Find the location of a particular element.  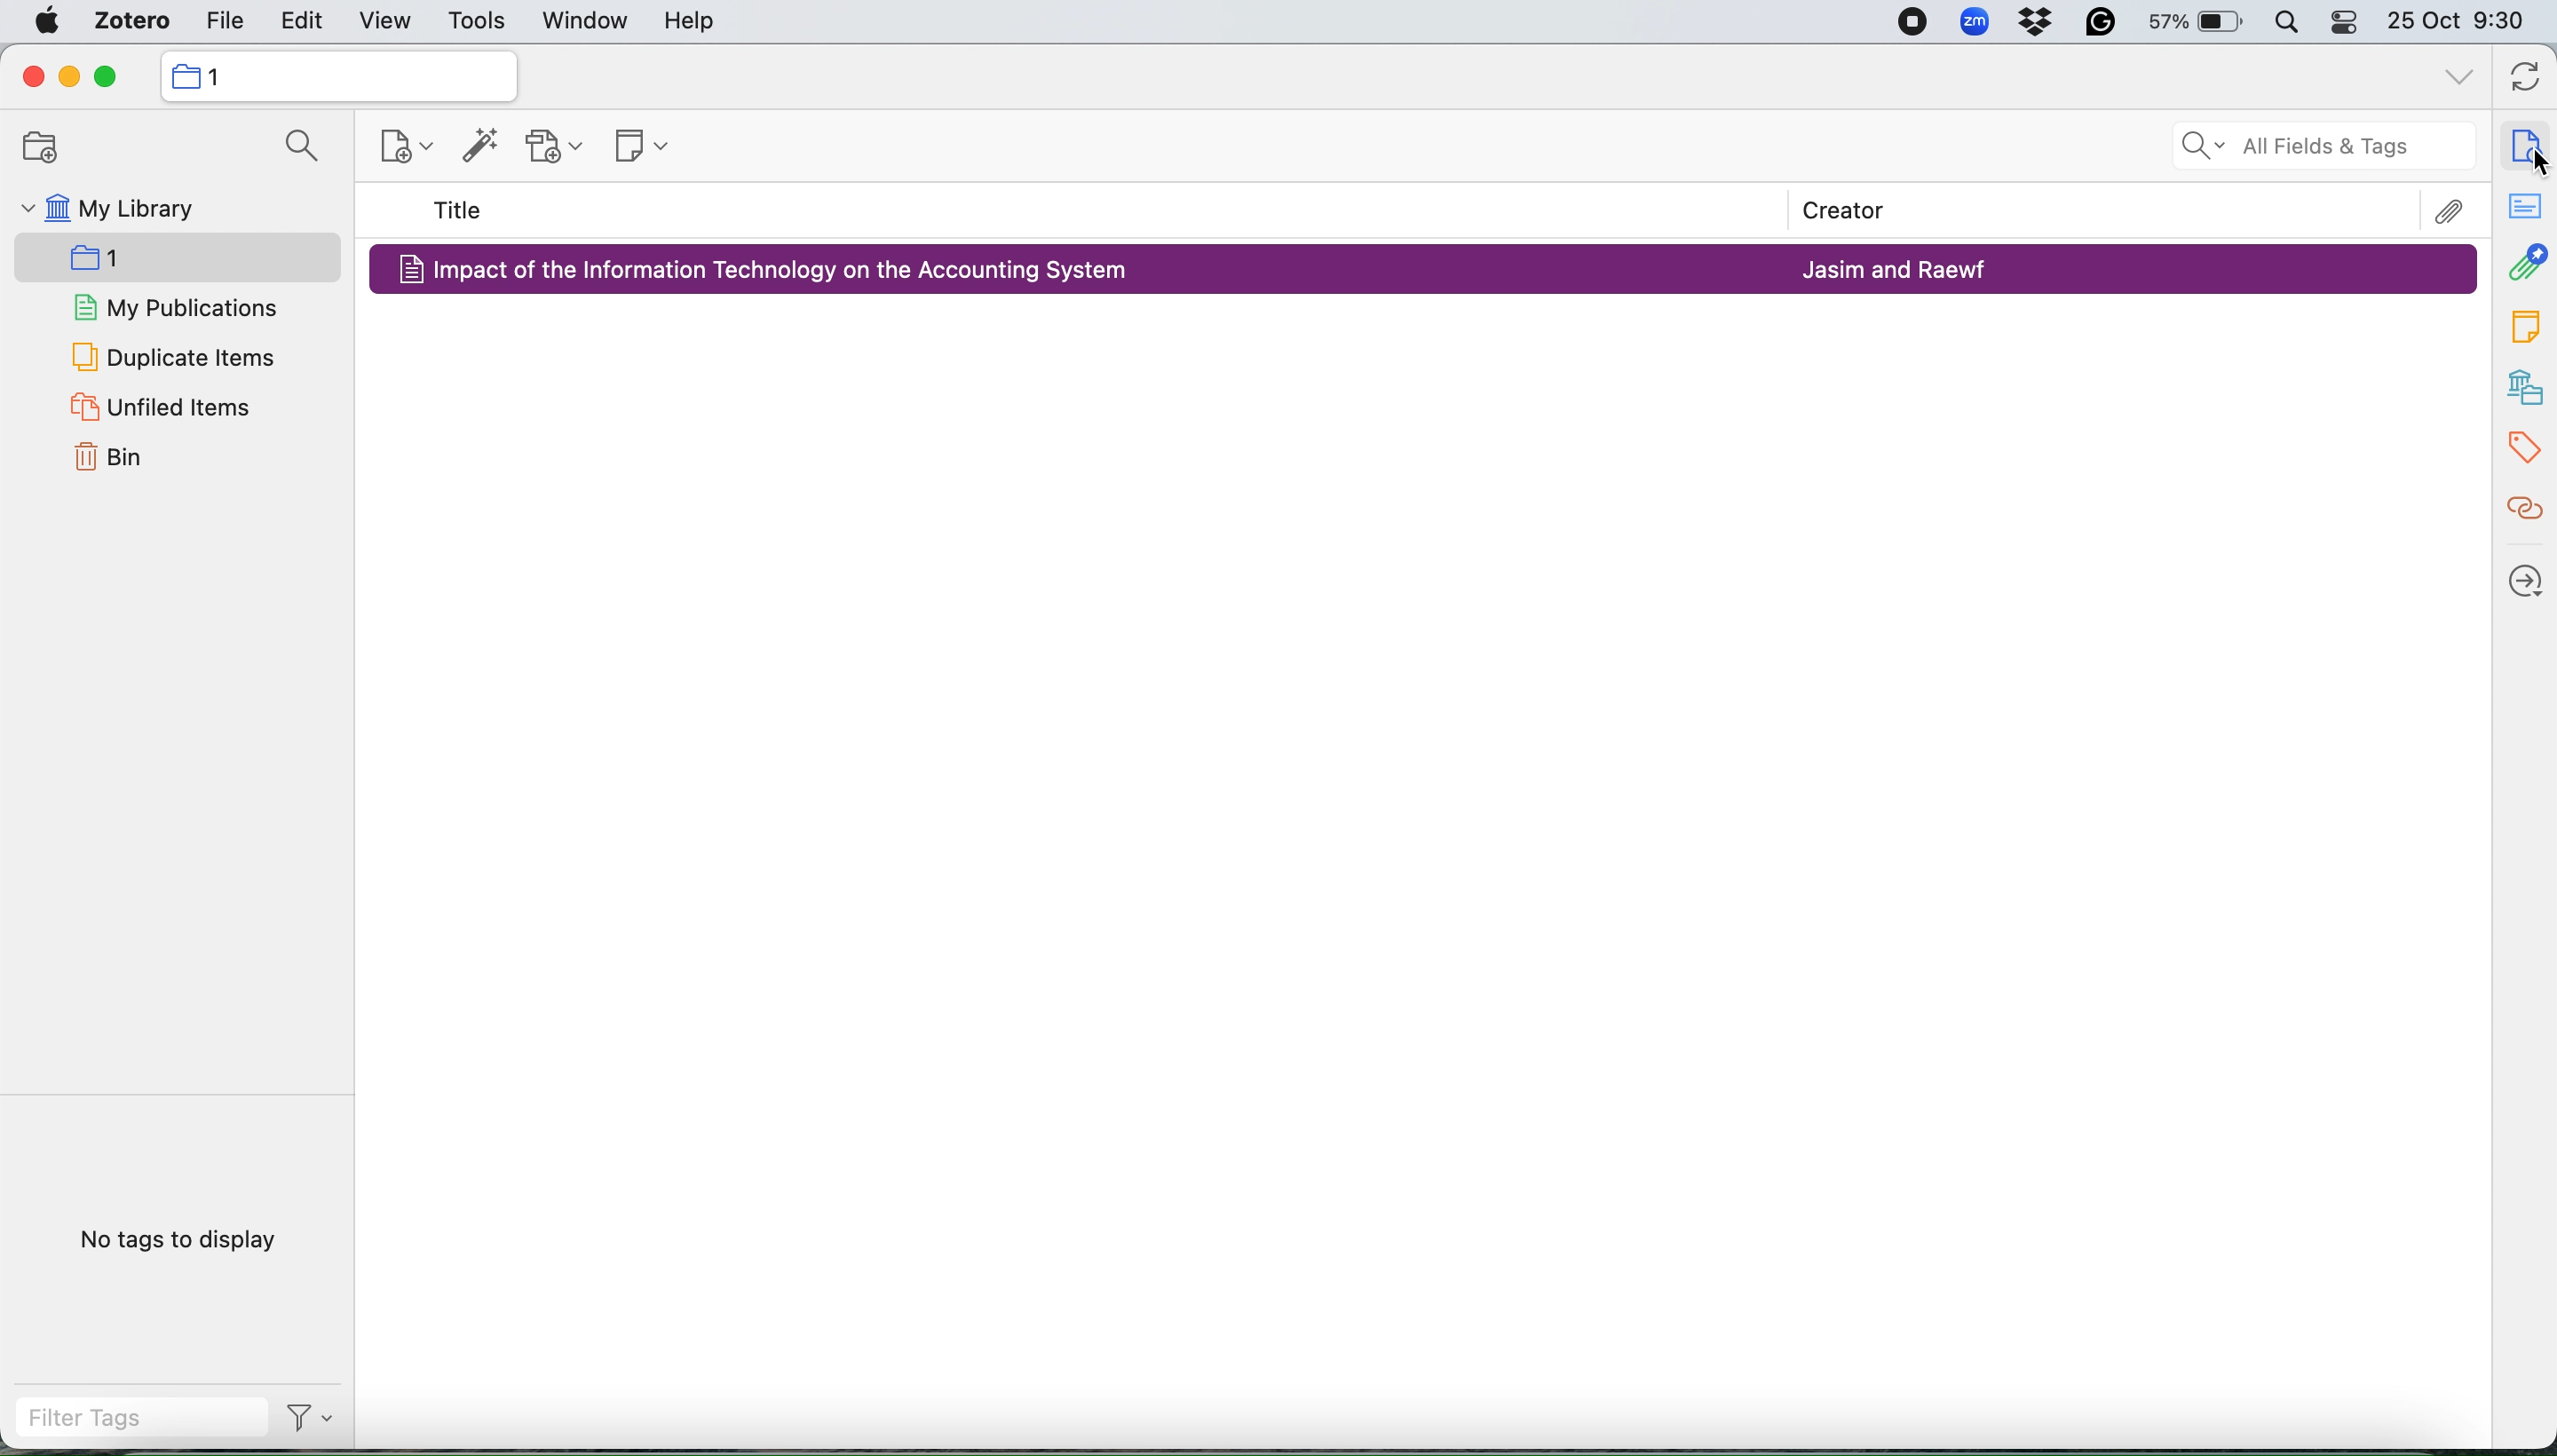

file is located at coordinates (223, 20).